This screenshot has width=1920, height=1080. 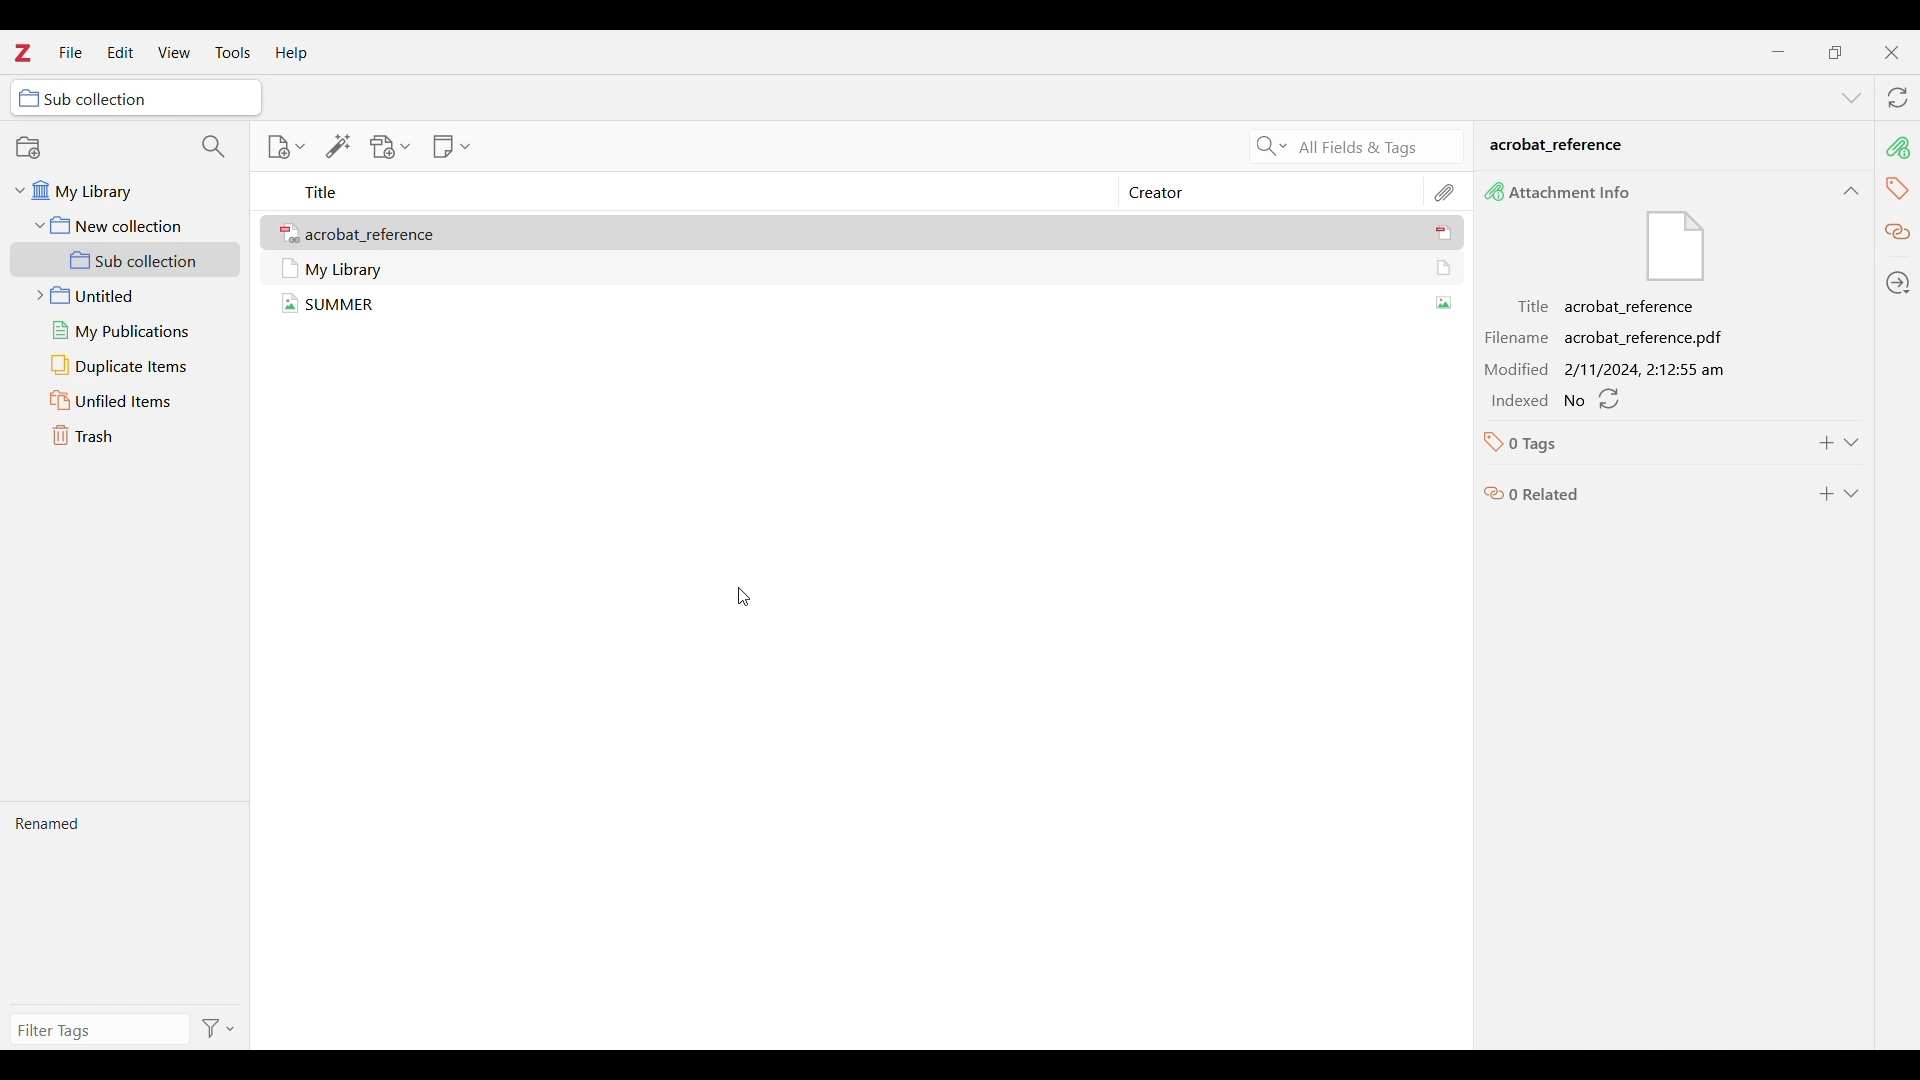 What do you see at coordinates (291, 53) in the screenshot?
I see `Help menu` at bounding box center [291, 53].